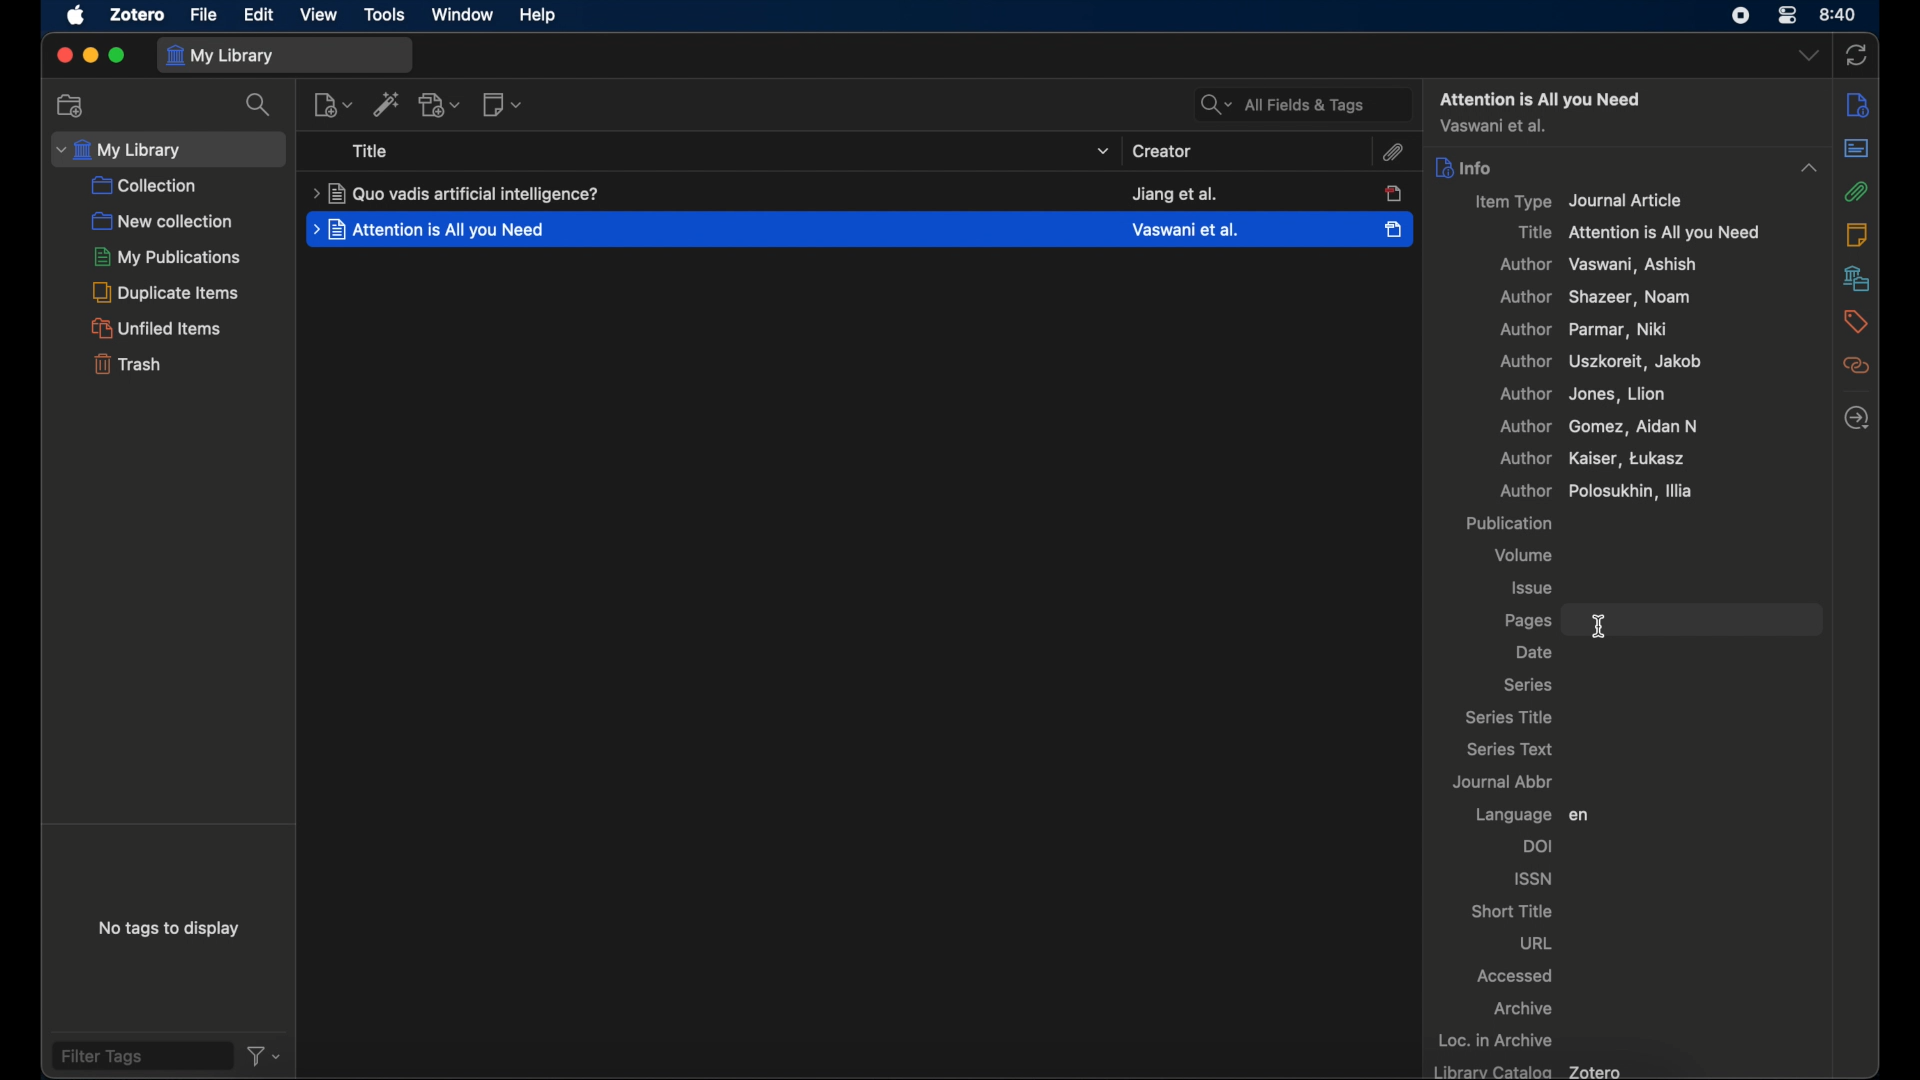 The image size is (1920, 1080). Describe the element at coordinates (320, 15) in the screenshot. I see `view` at that location.